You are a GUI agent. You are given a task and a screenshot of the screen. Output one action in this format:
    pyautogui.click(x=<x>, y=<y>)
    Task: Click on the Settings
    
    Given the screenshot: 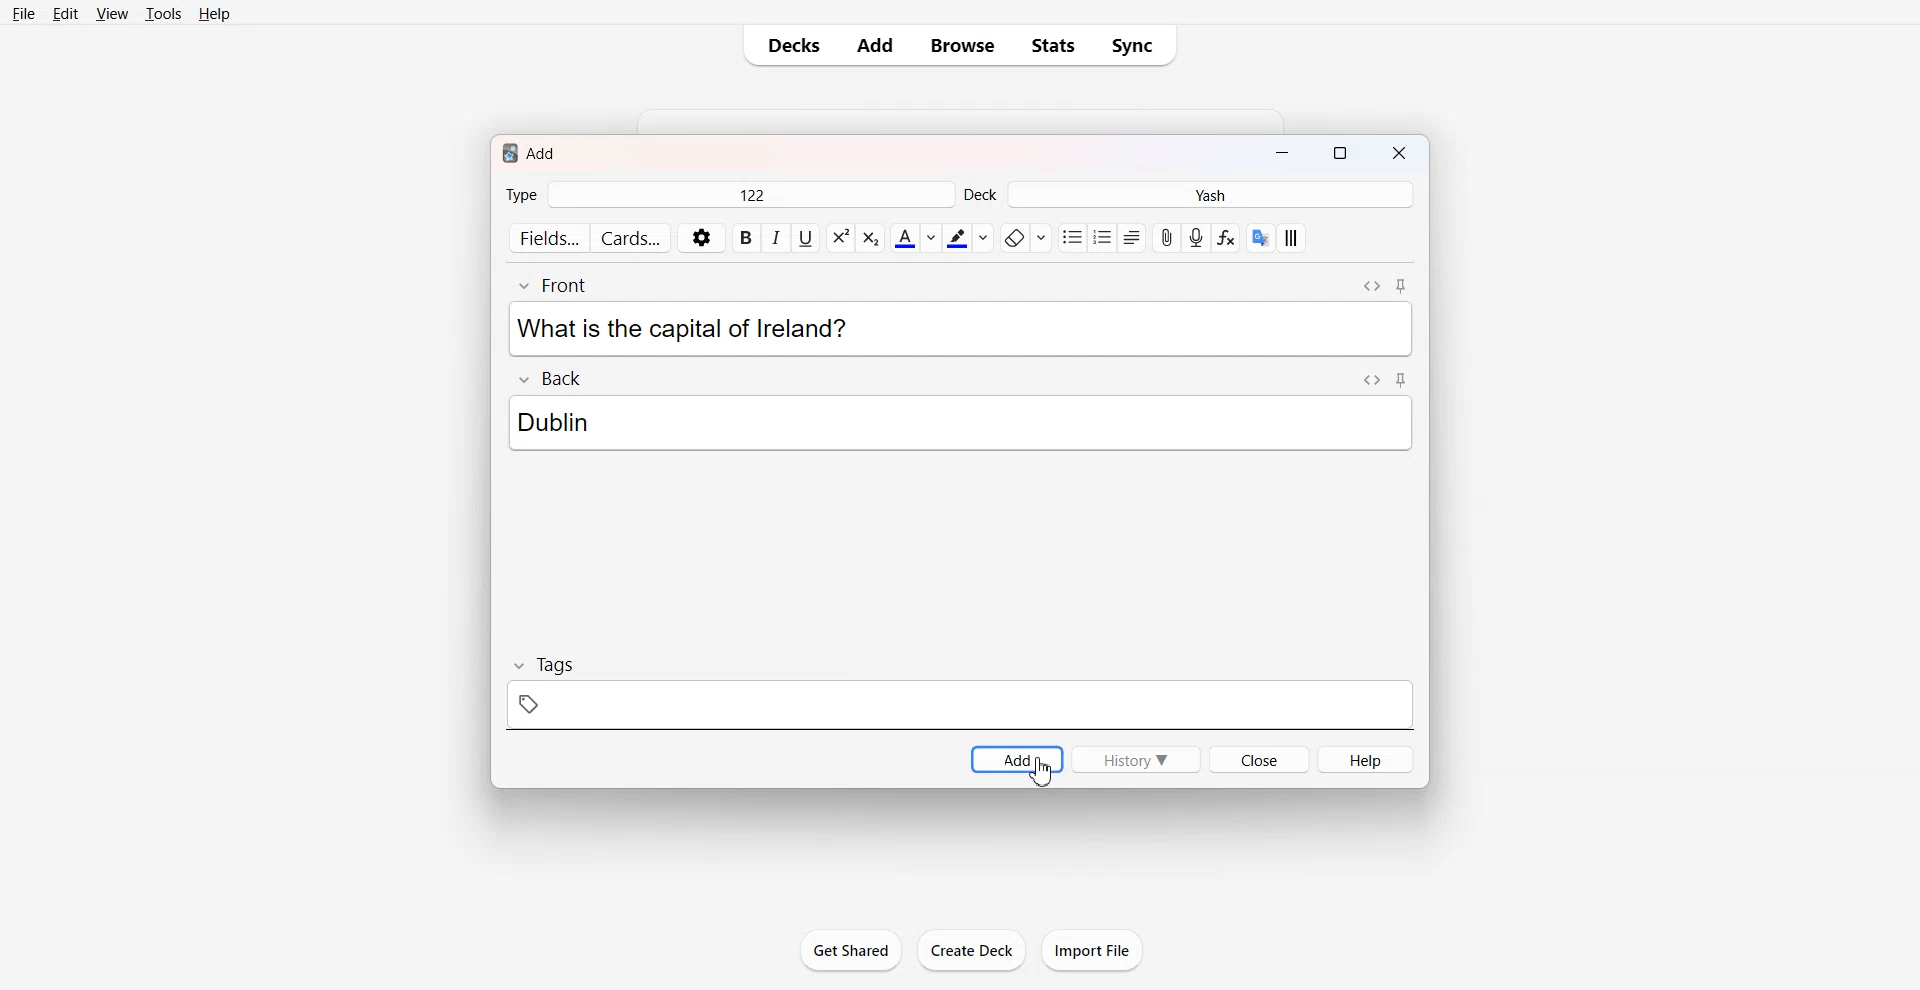 What is the action you would take?
    pyautogui.click(x=702, y=238)
    